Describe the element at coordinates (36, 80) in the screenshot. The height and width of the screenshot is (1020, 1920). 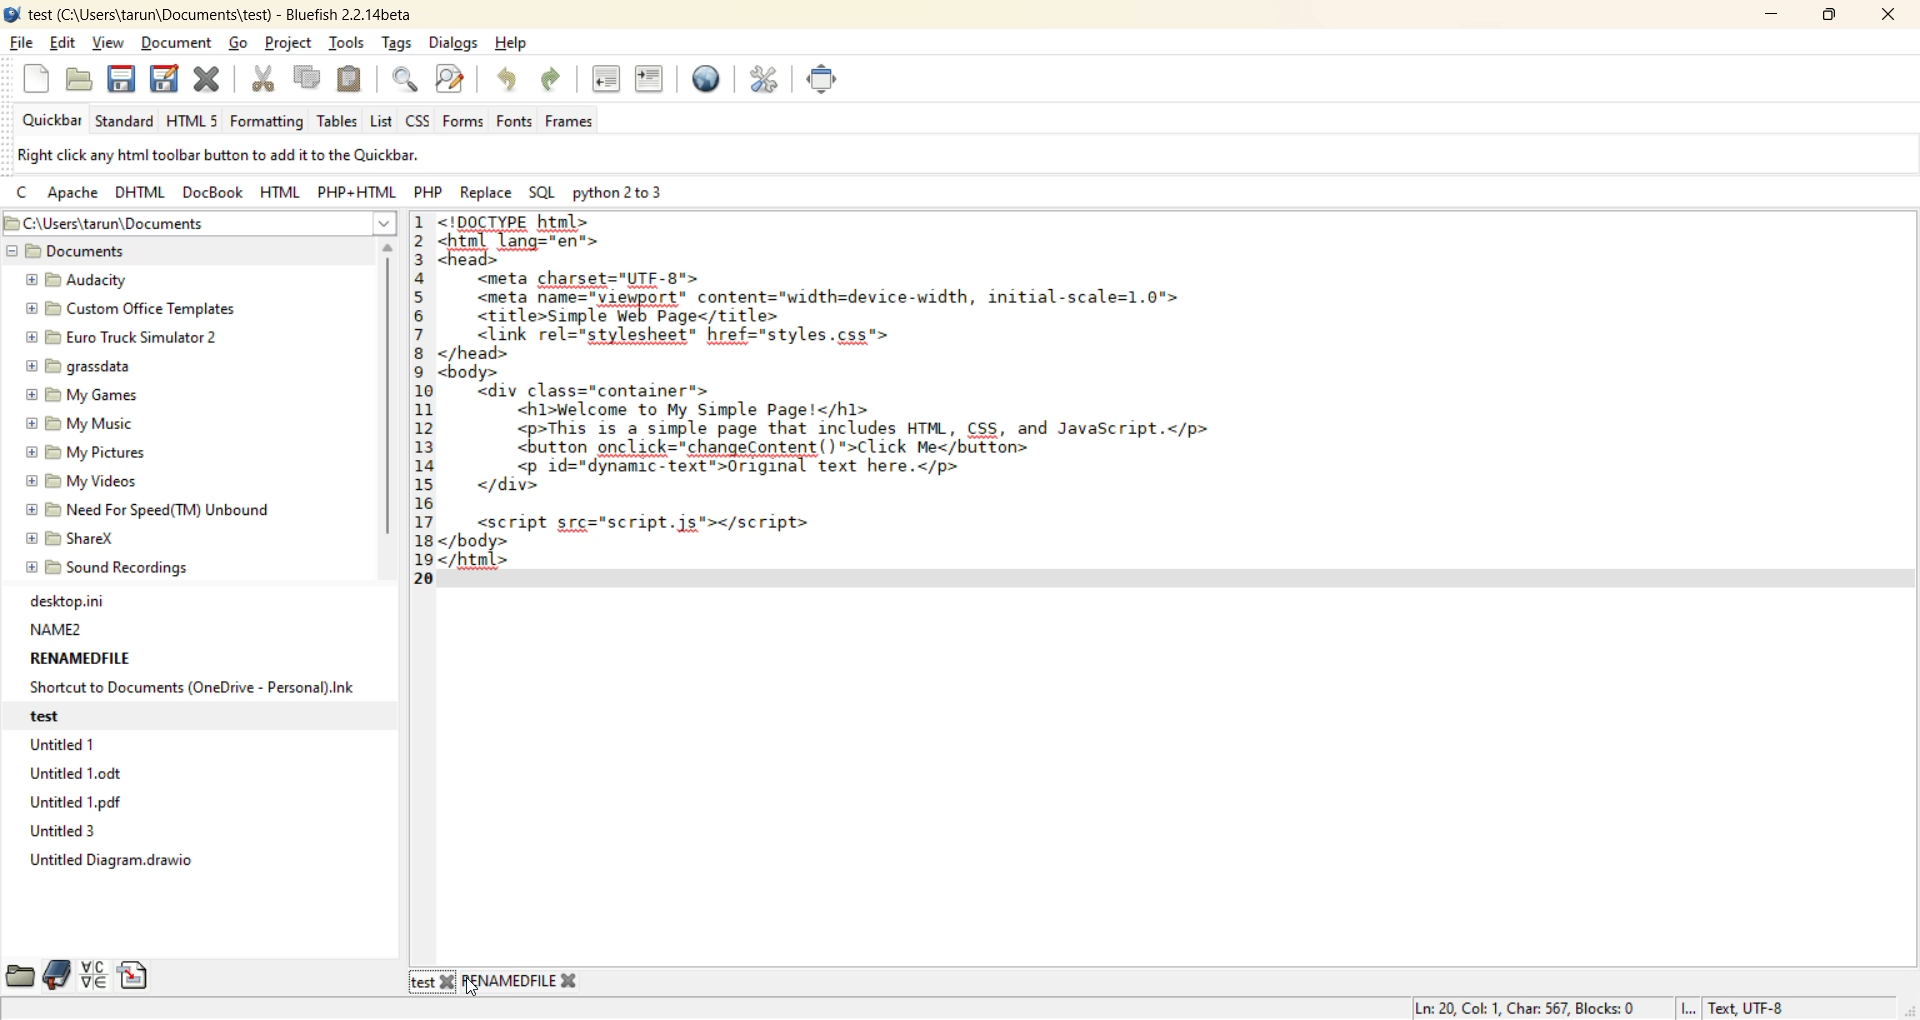
I see `new` at that location.